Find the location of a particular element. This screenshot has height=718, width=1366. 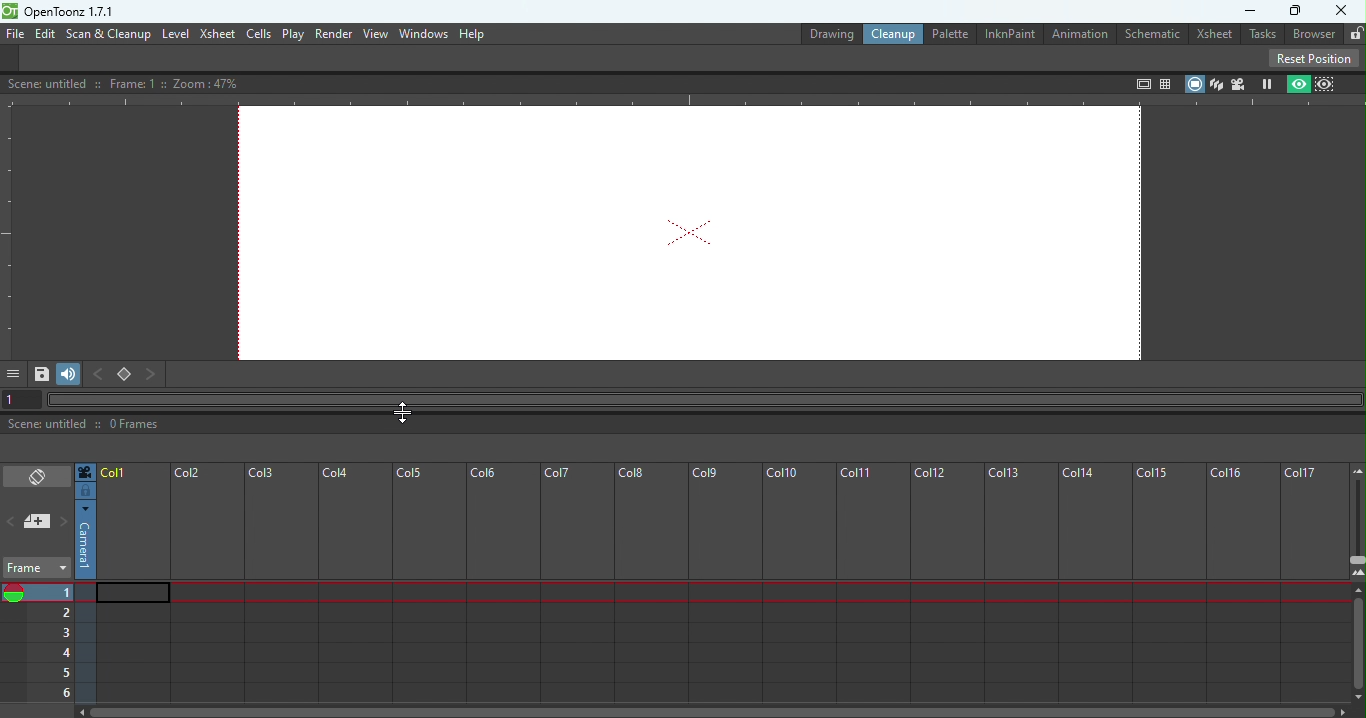

Scroll bar is located at coordinates (1354, 643).